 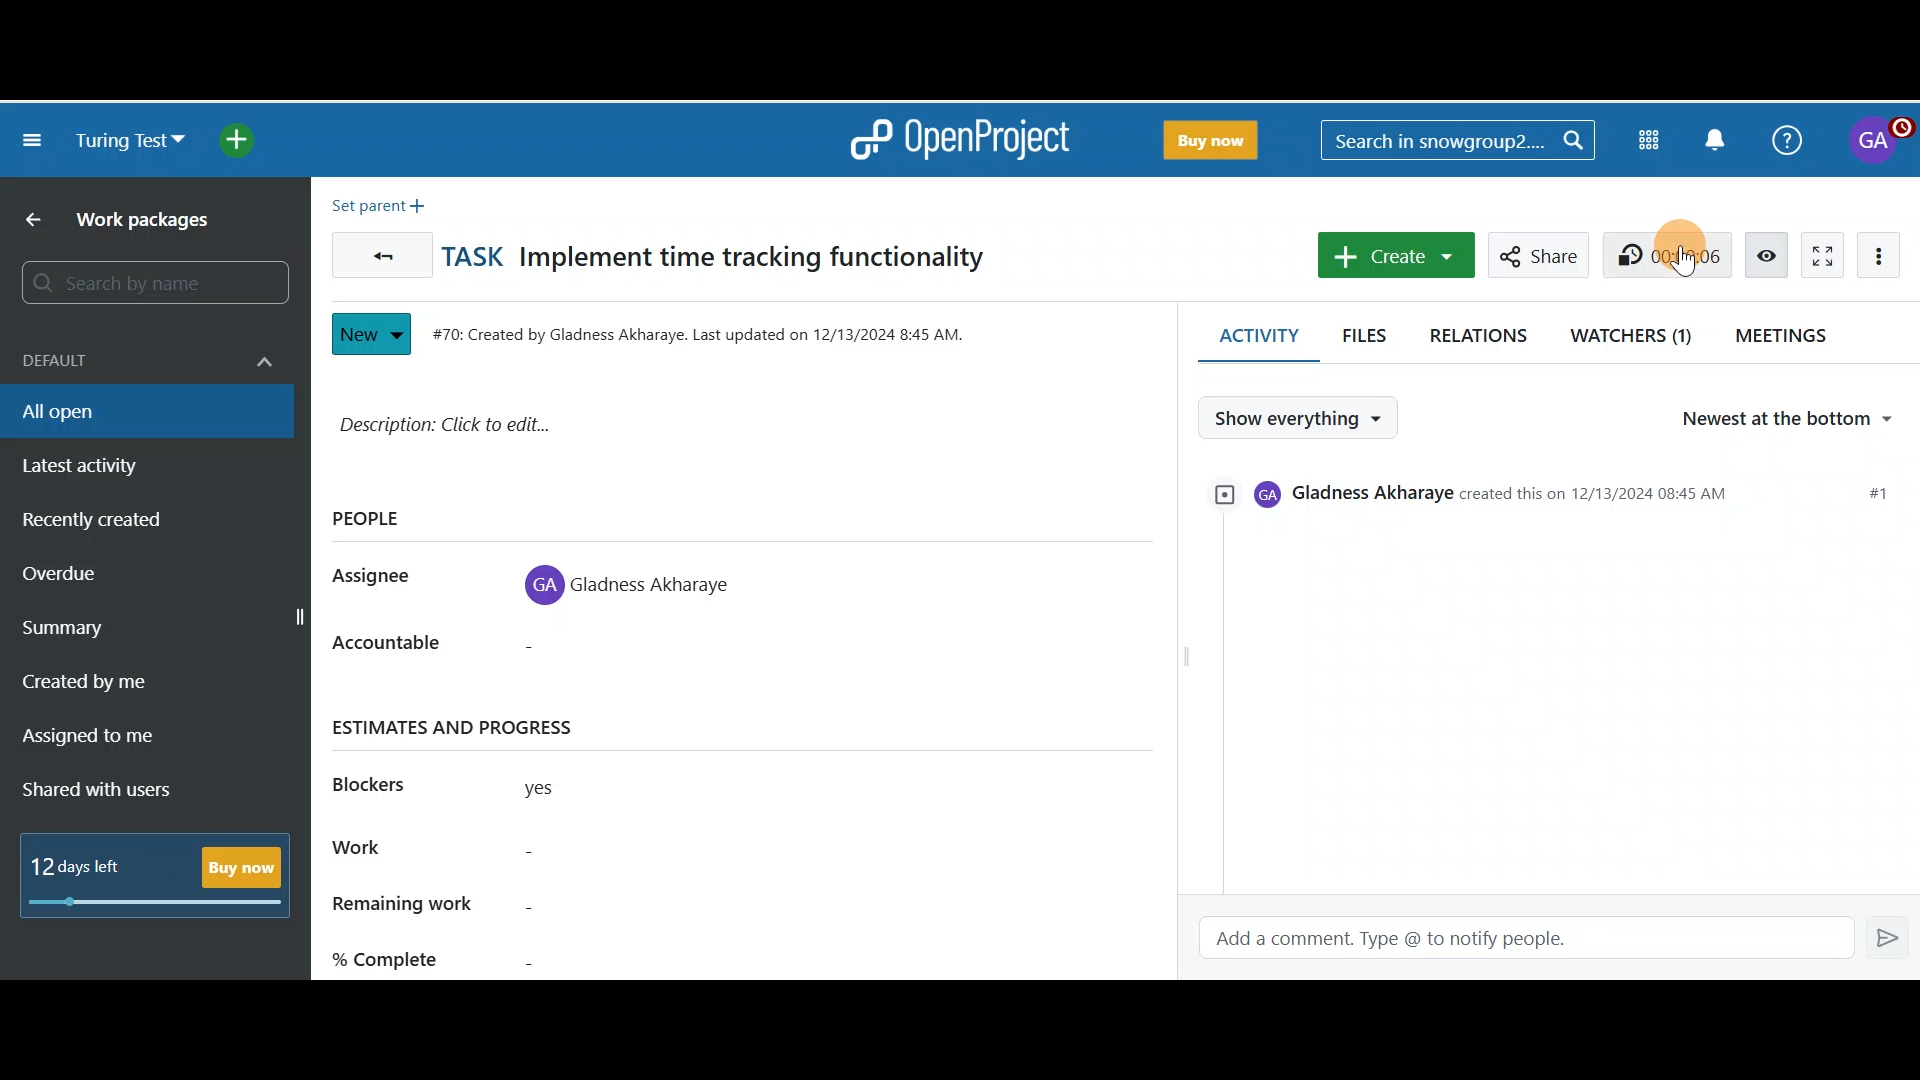 What do you see at coordinates (1675, 259) in the screenshot?
I see `Cursor on Start new timer` at bounding box center [1675, 259].